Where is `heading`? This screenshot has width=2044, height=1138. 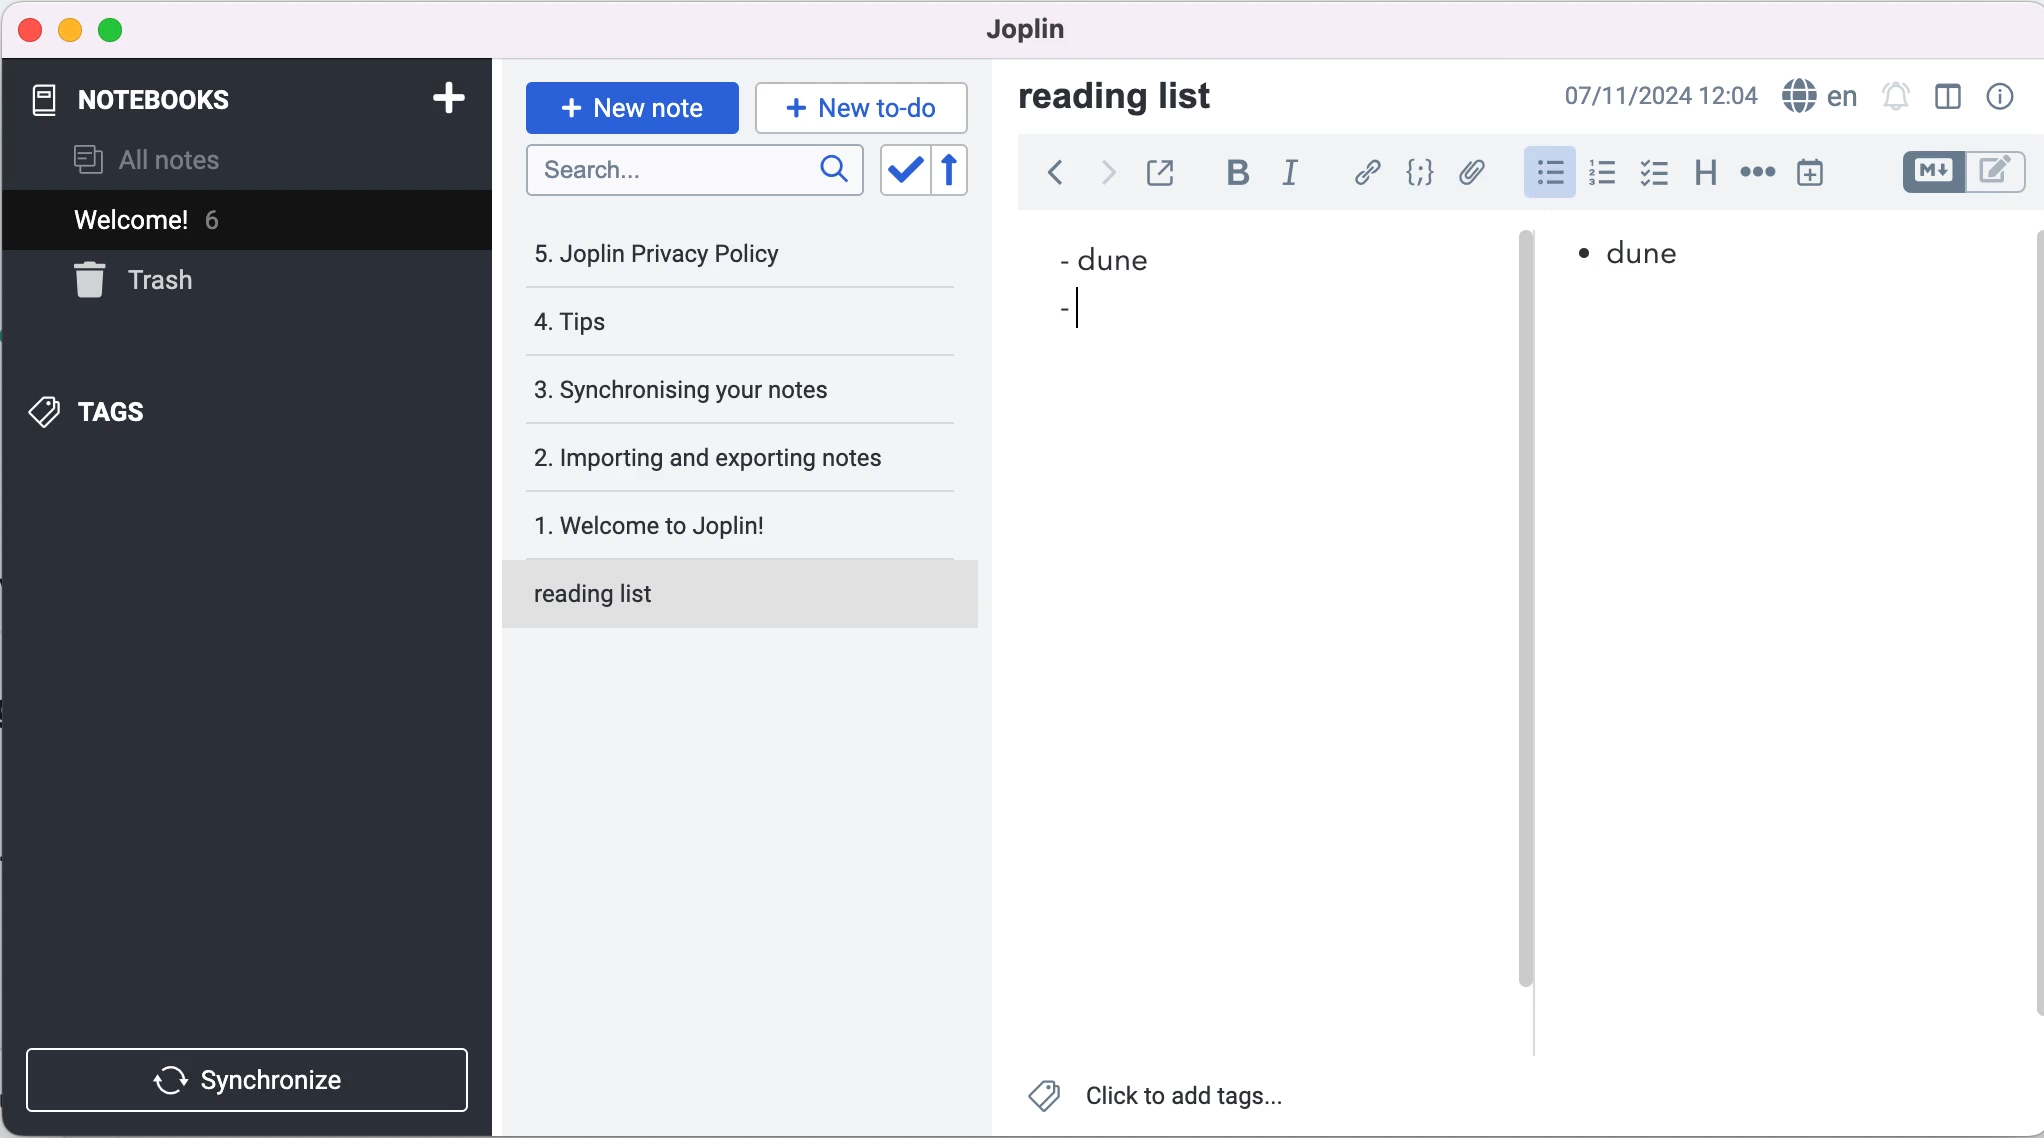
heading is located at coordinates (1707, 178).